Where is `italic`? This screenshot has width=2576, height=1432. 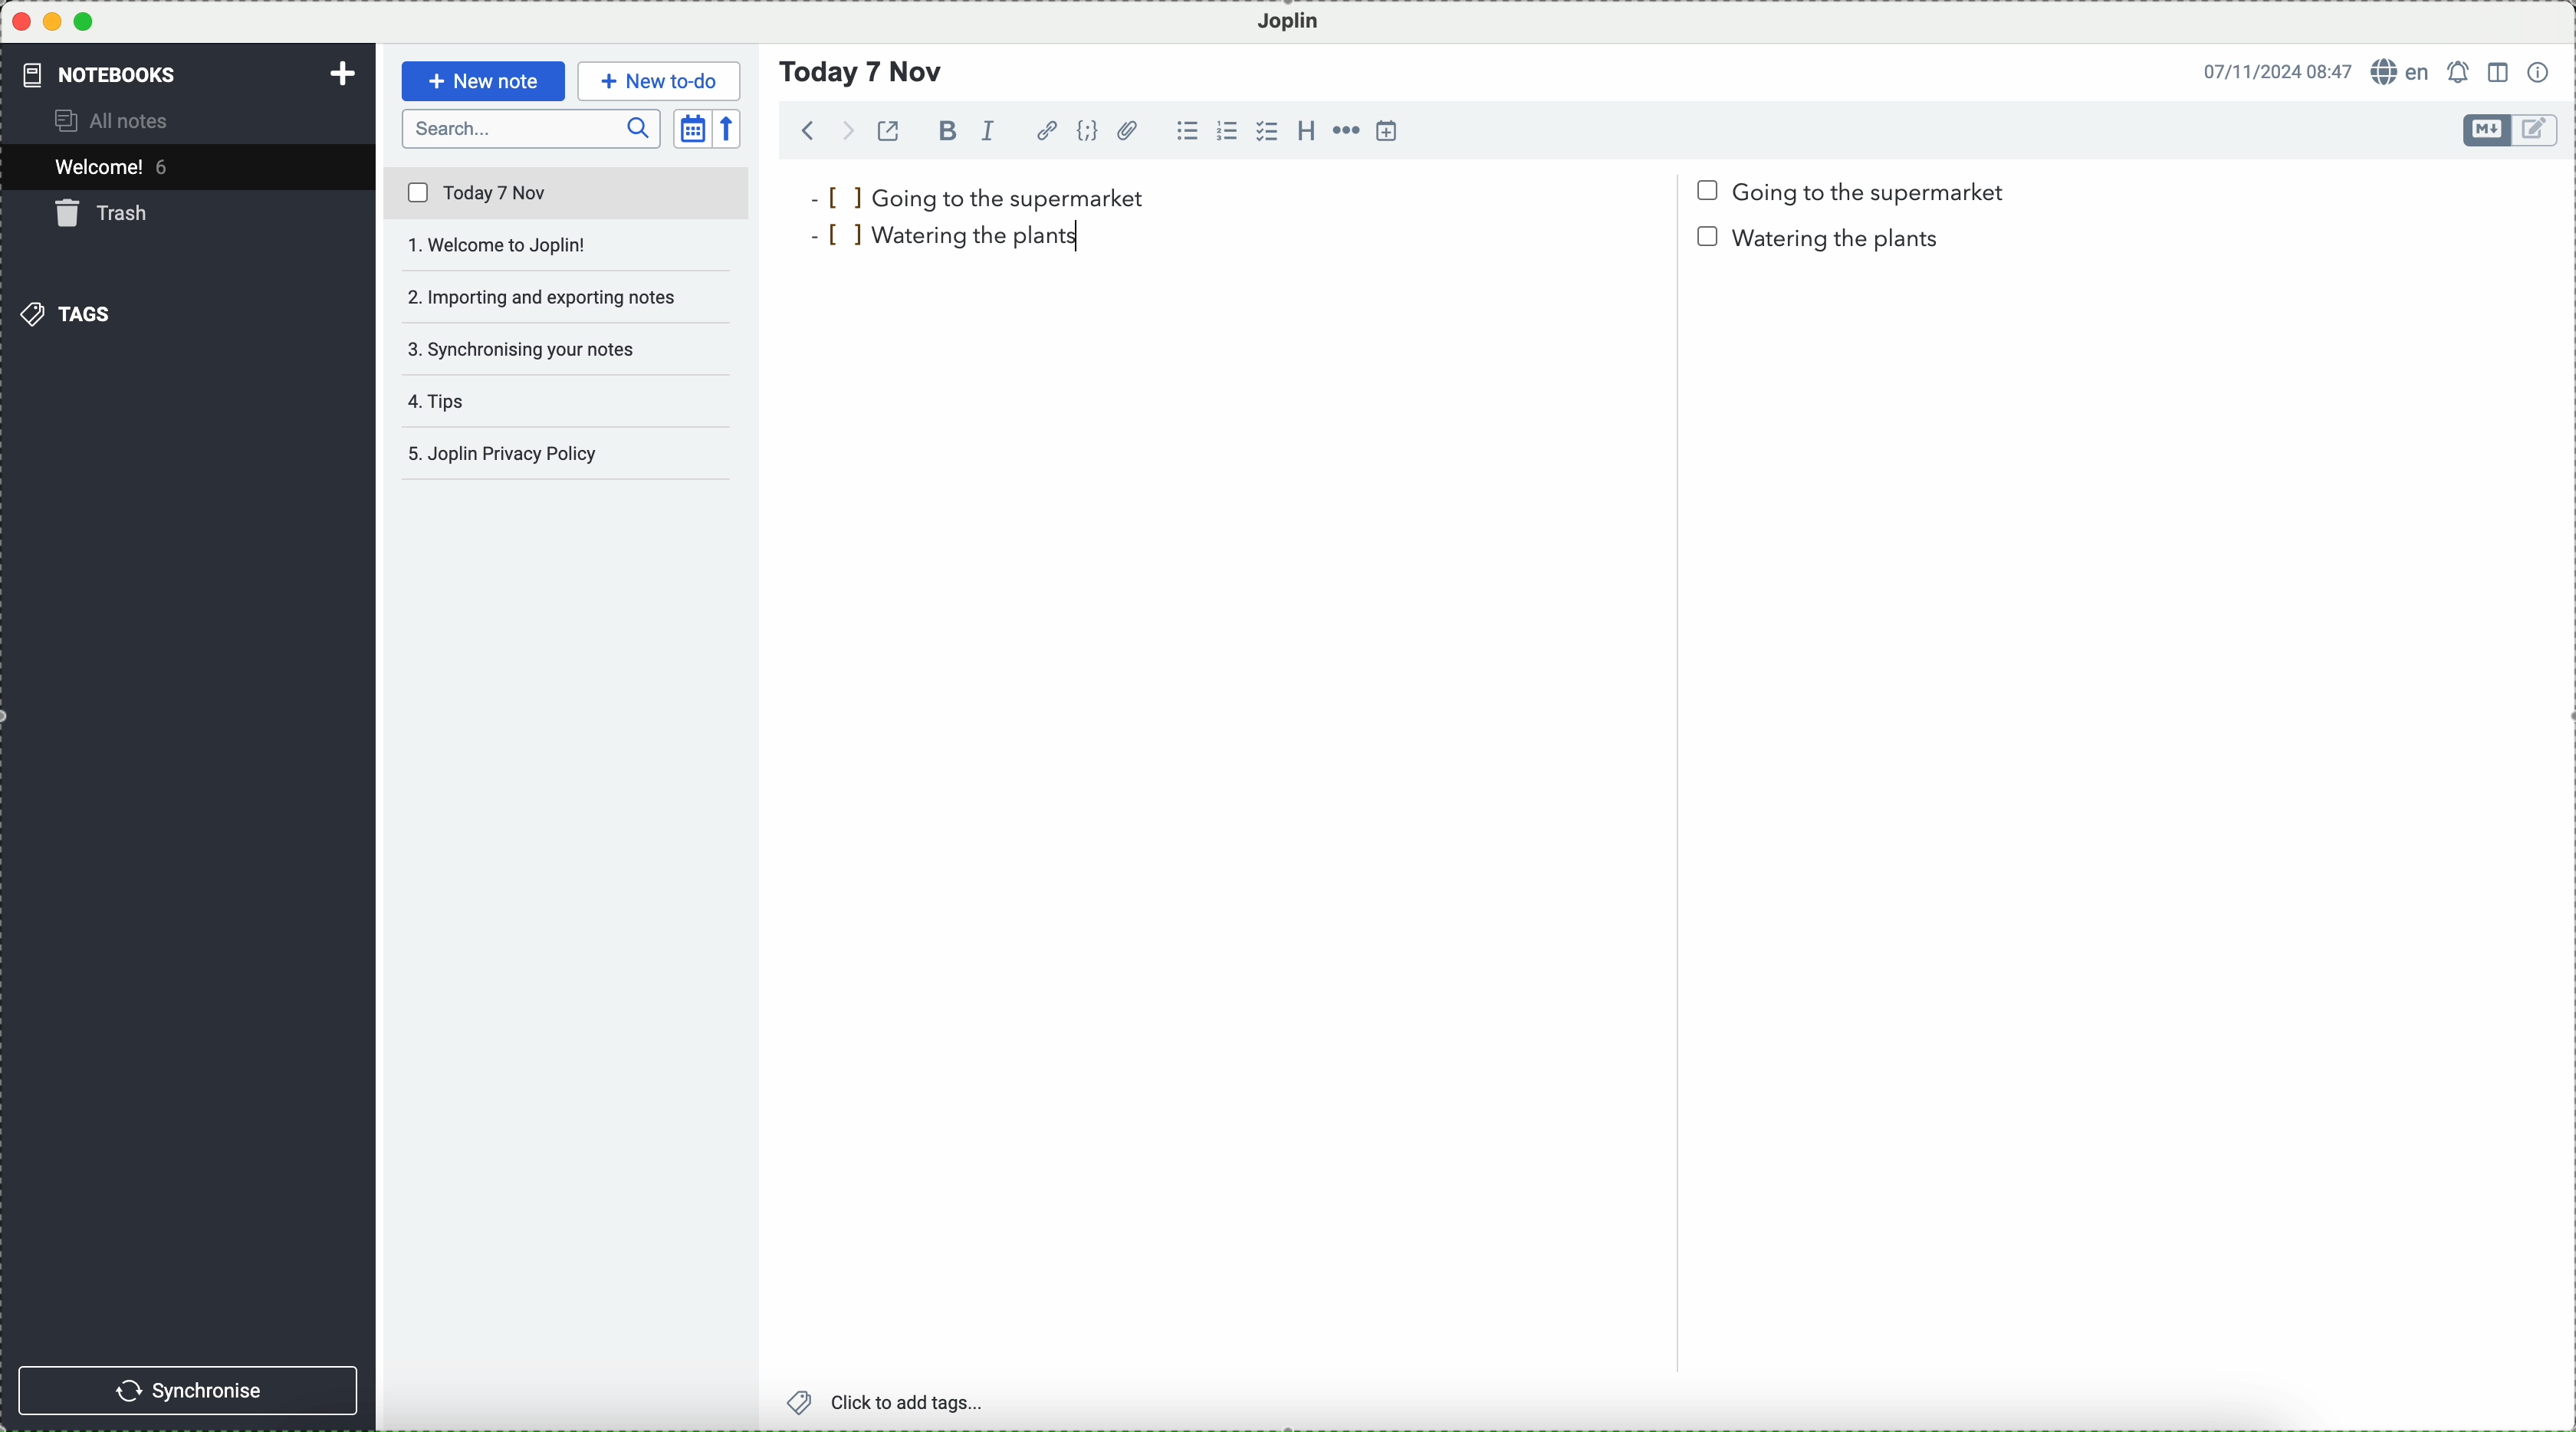 italic is located at coordinates (989, 131).